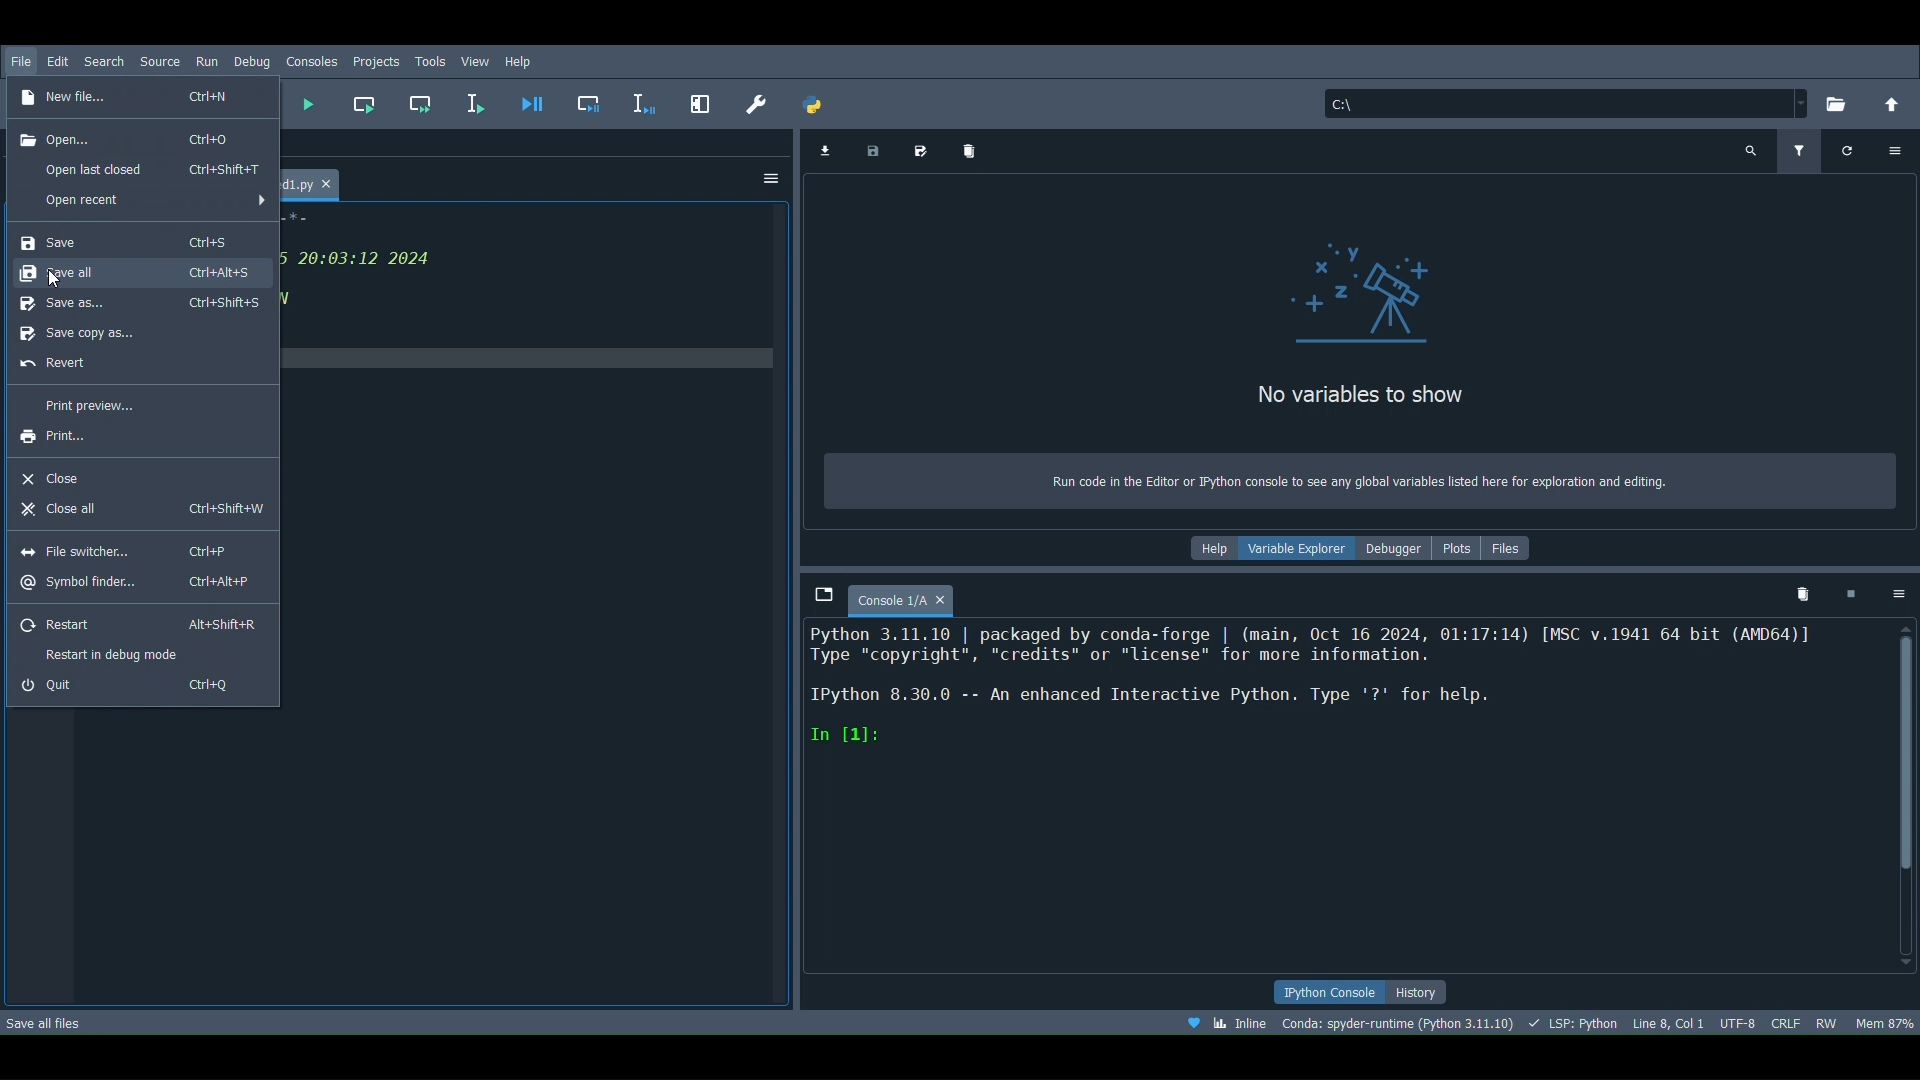 The width and height of the screenshot is (1920, 1080). Describe the element at coordinates (757, 101) in the screenshot. I see `Preferences` at that location.